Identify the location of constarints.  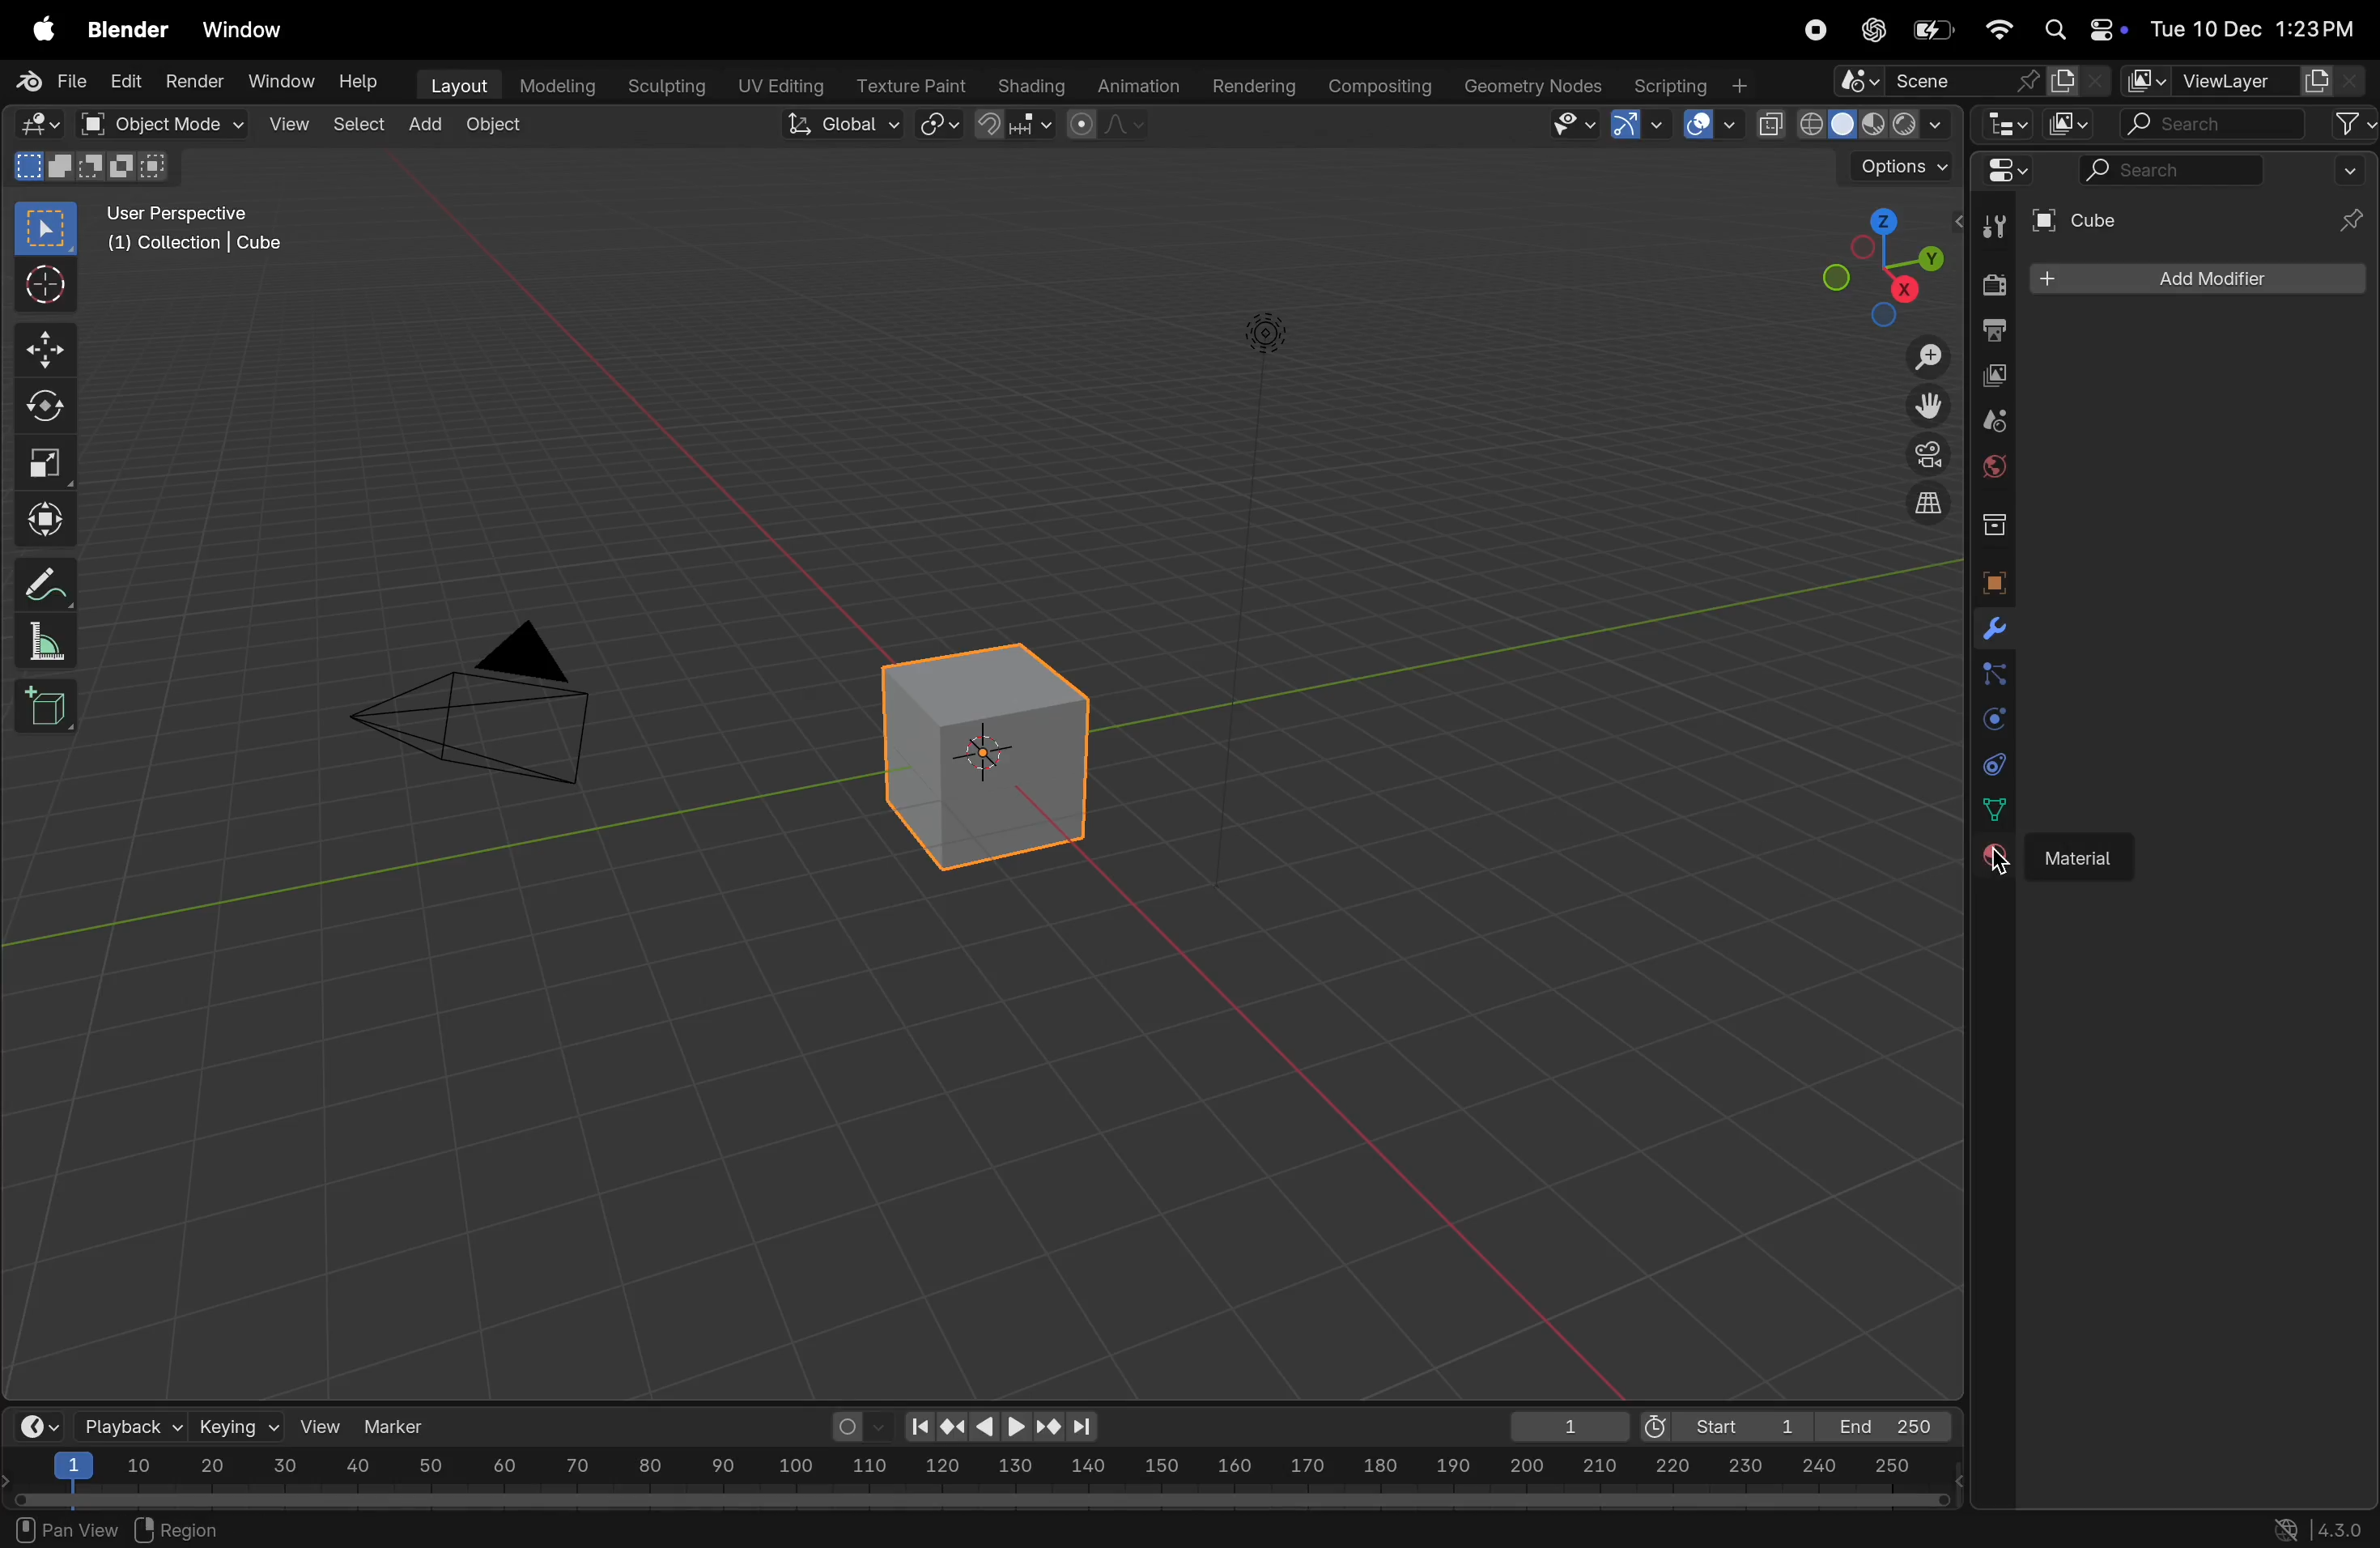
(1994, 768).